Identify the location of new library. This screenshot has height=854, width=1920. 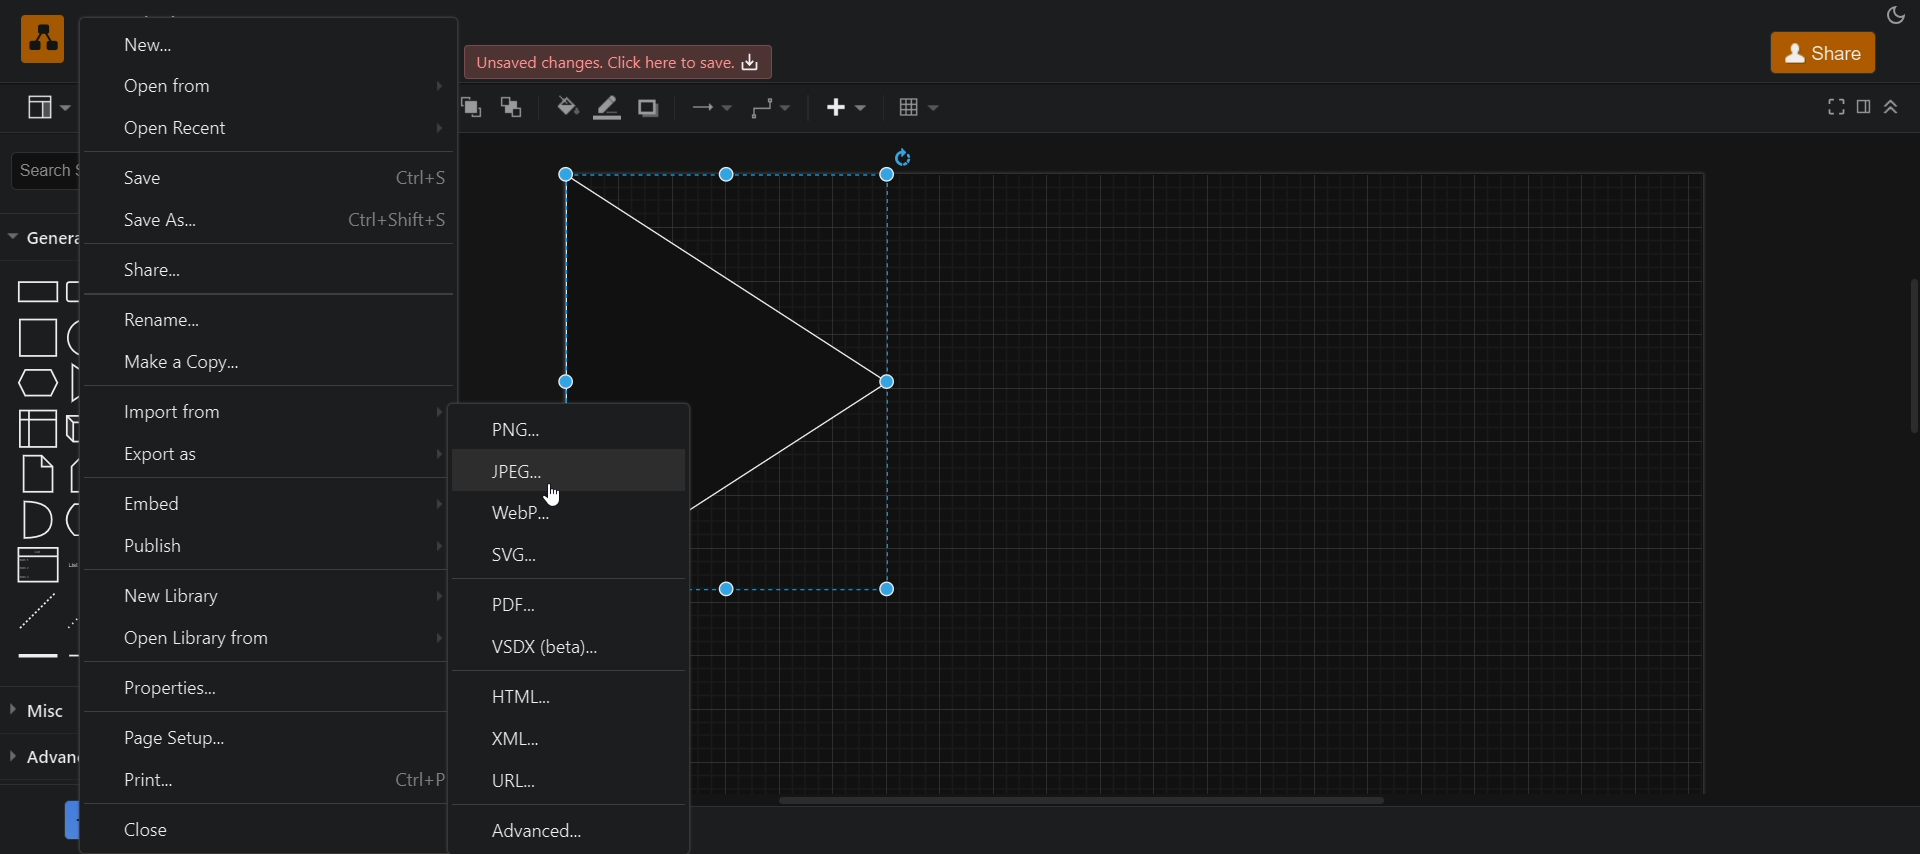
(260, 597).